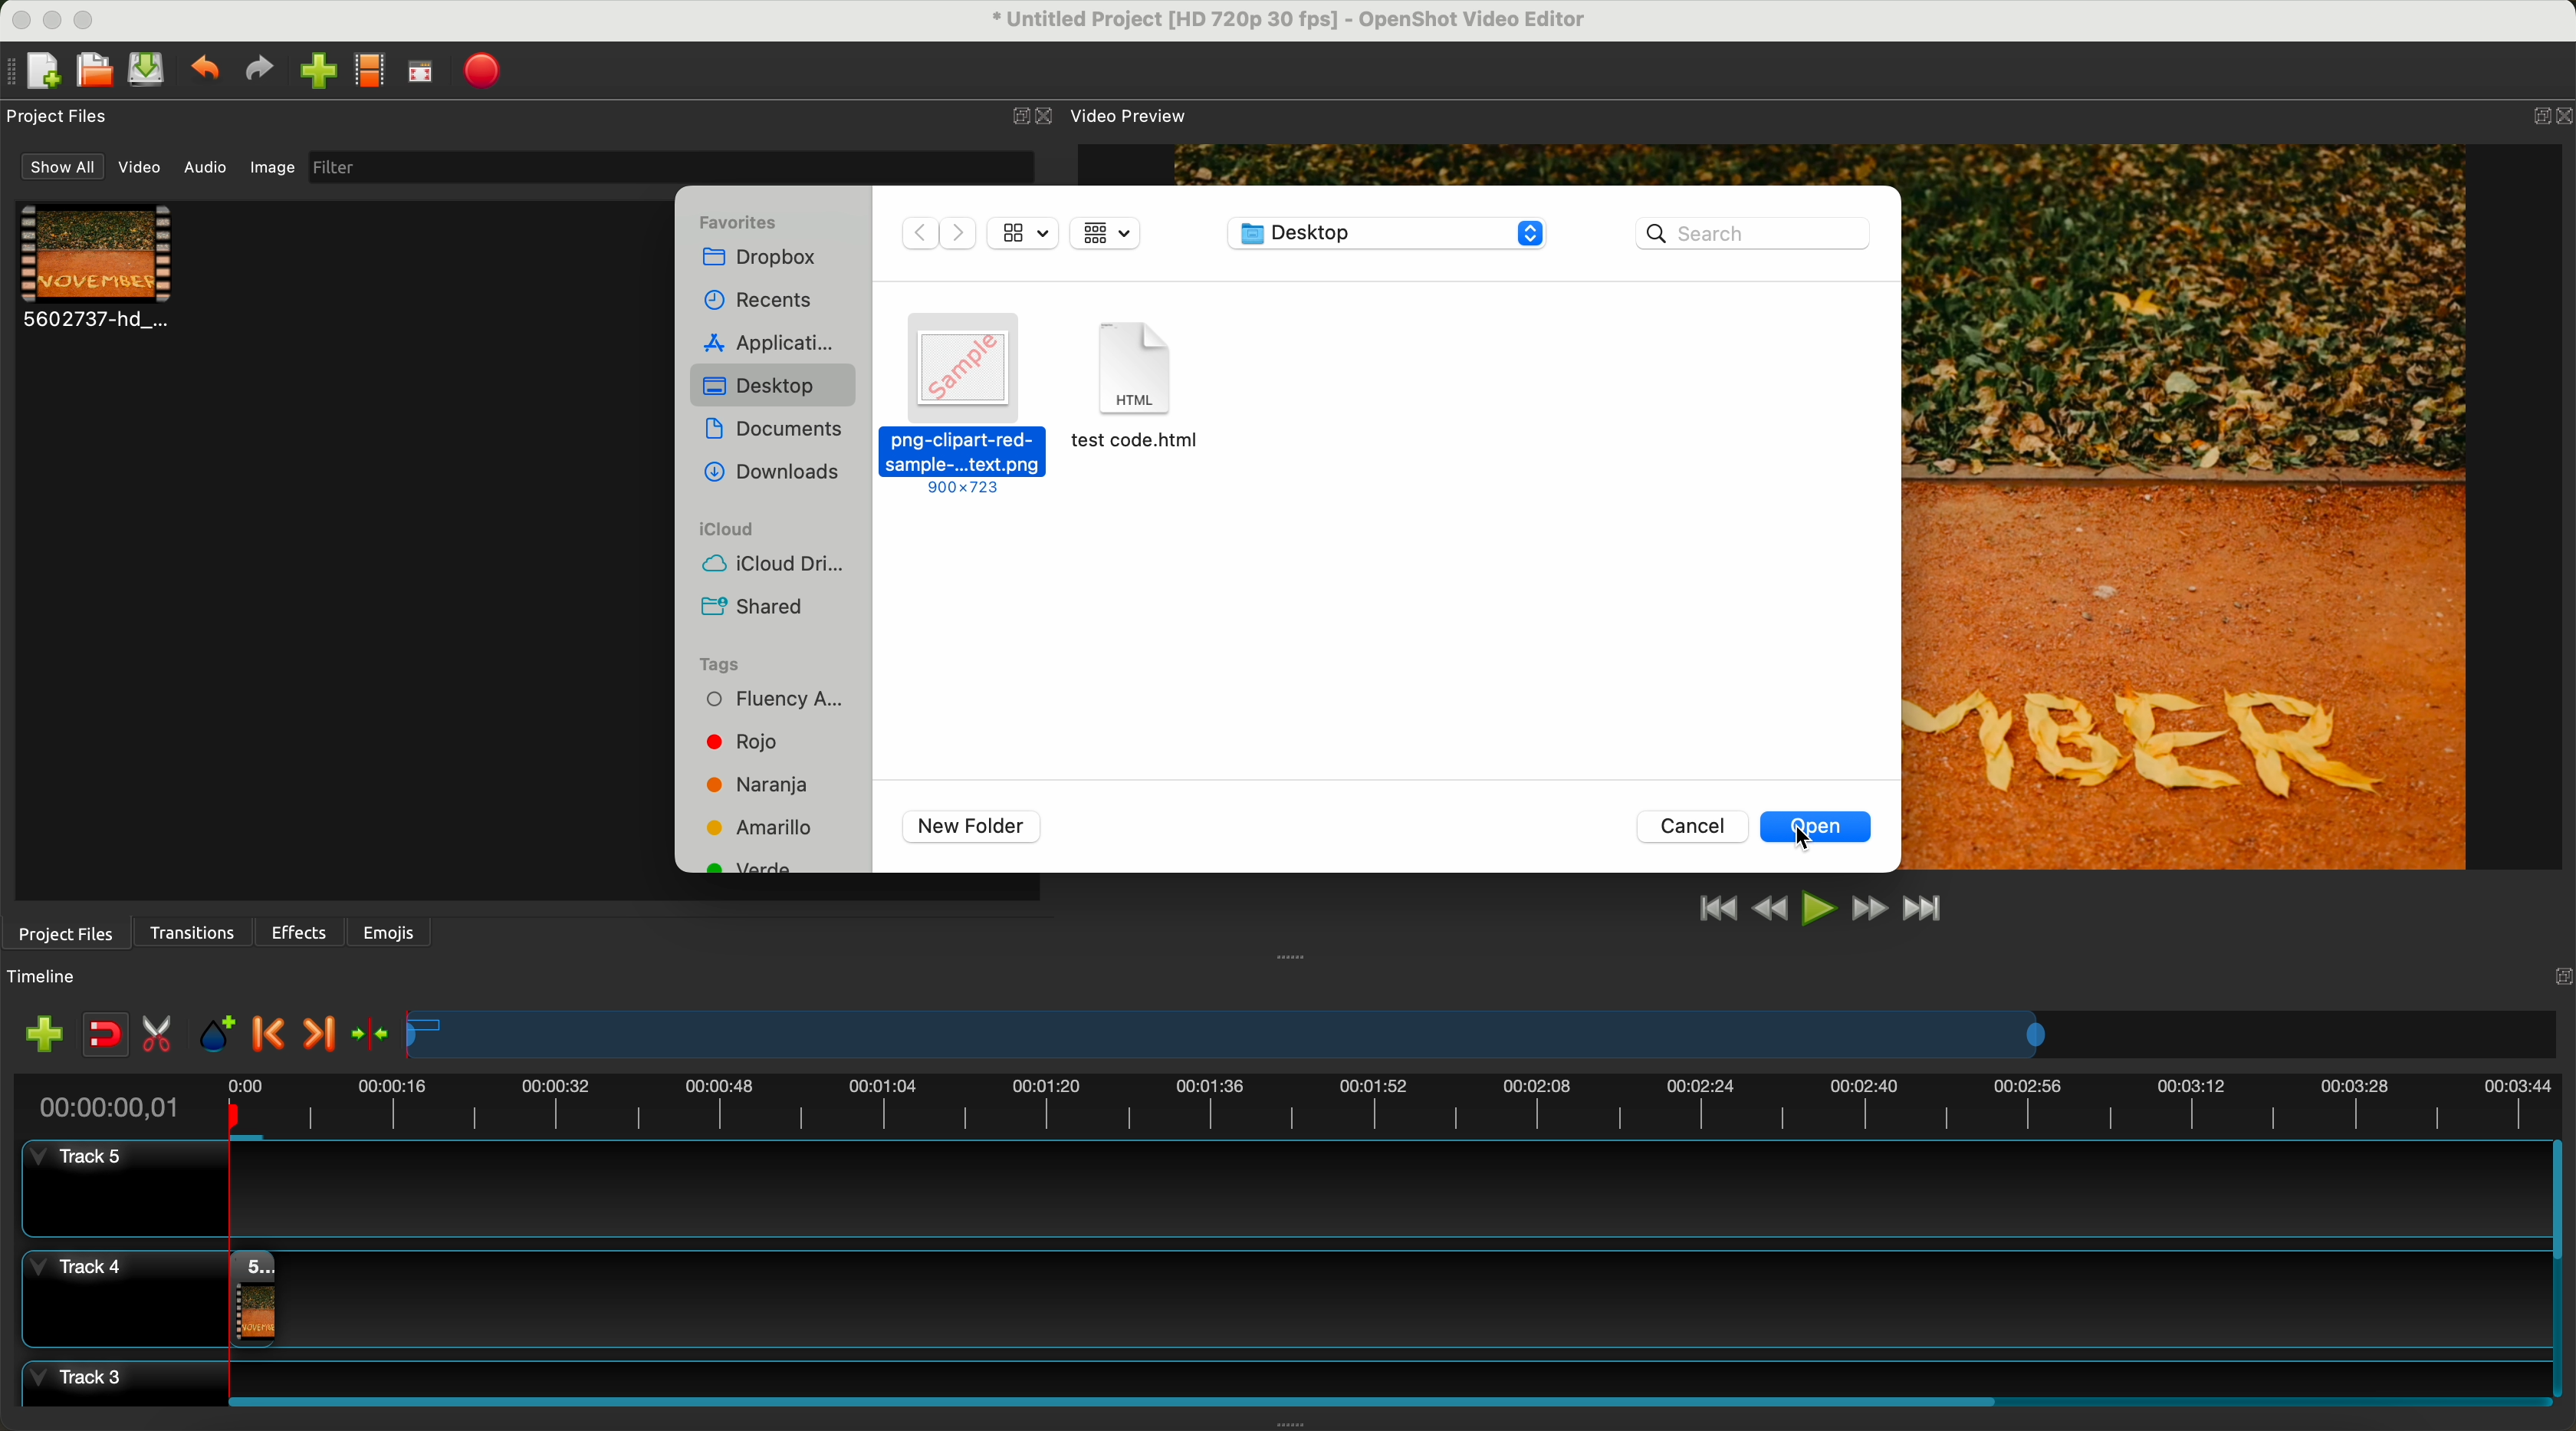 This screenshot has width=2576, height=1431. Describe the element at coordinates (92, 18) in the screenshot. I see `maximize` at that location.